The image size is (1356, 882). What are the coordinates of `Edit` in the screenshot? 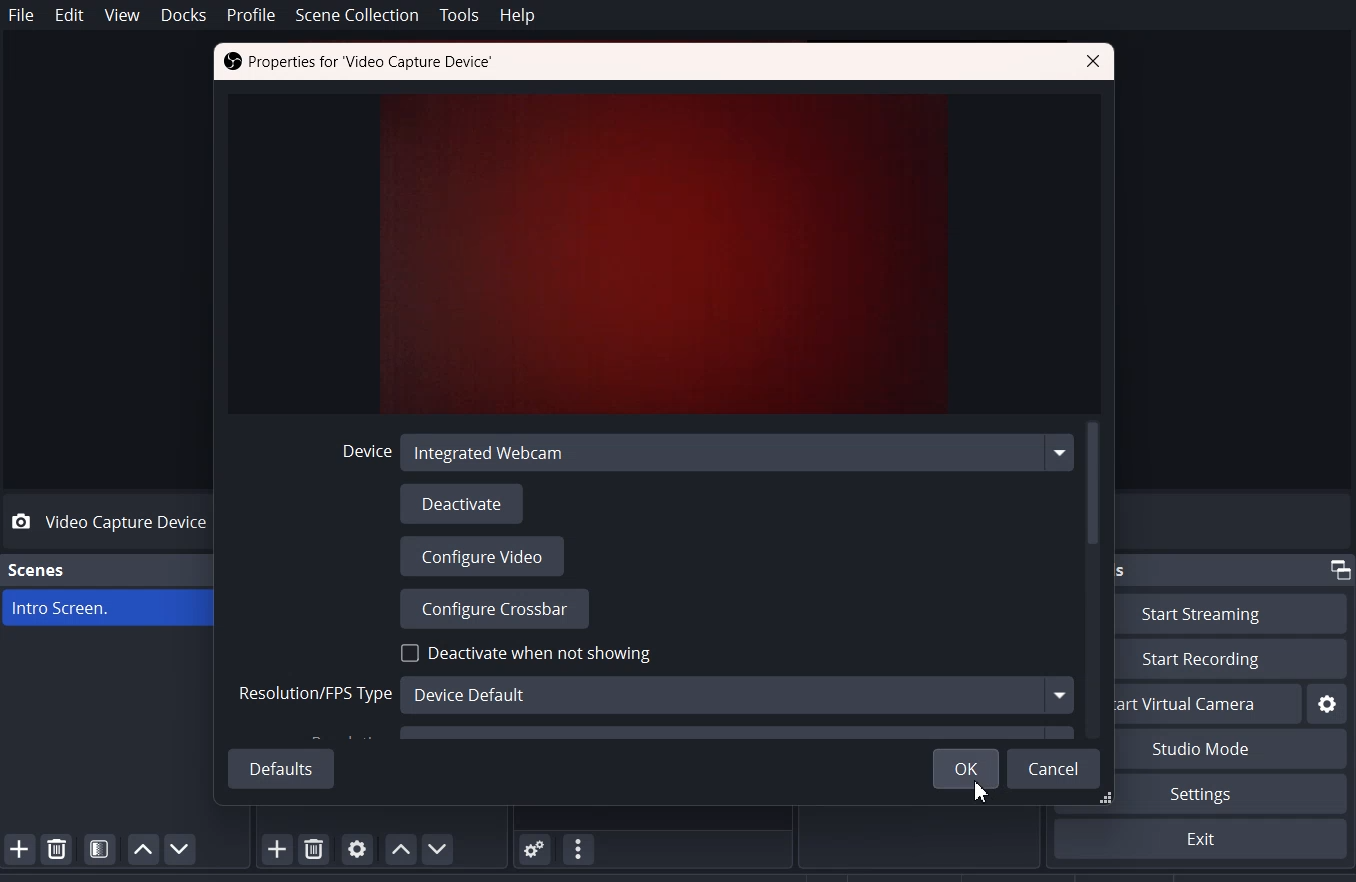 It's located at (71, 15).